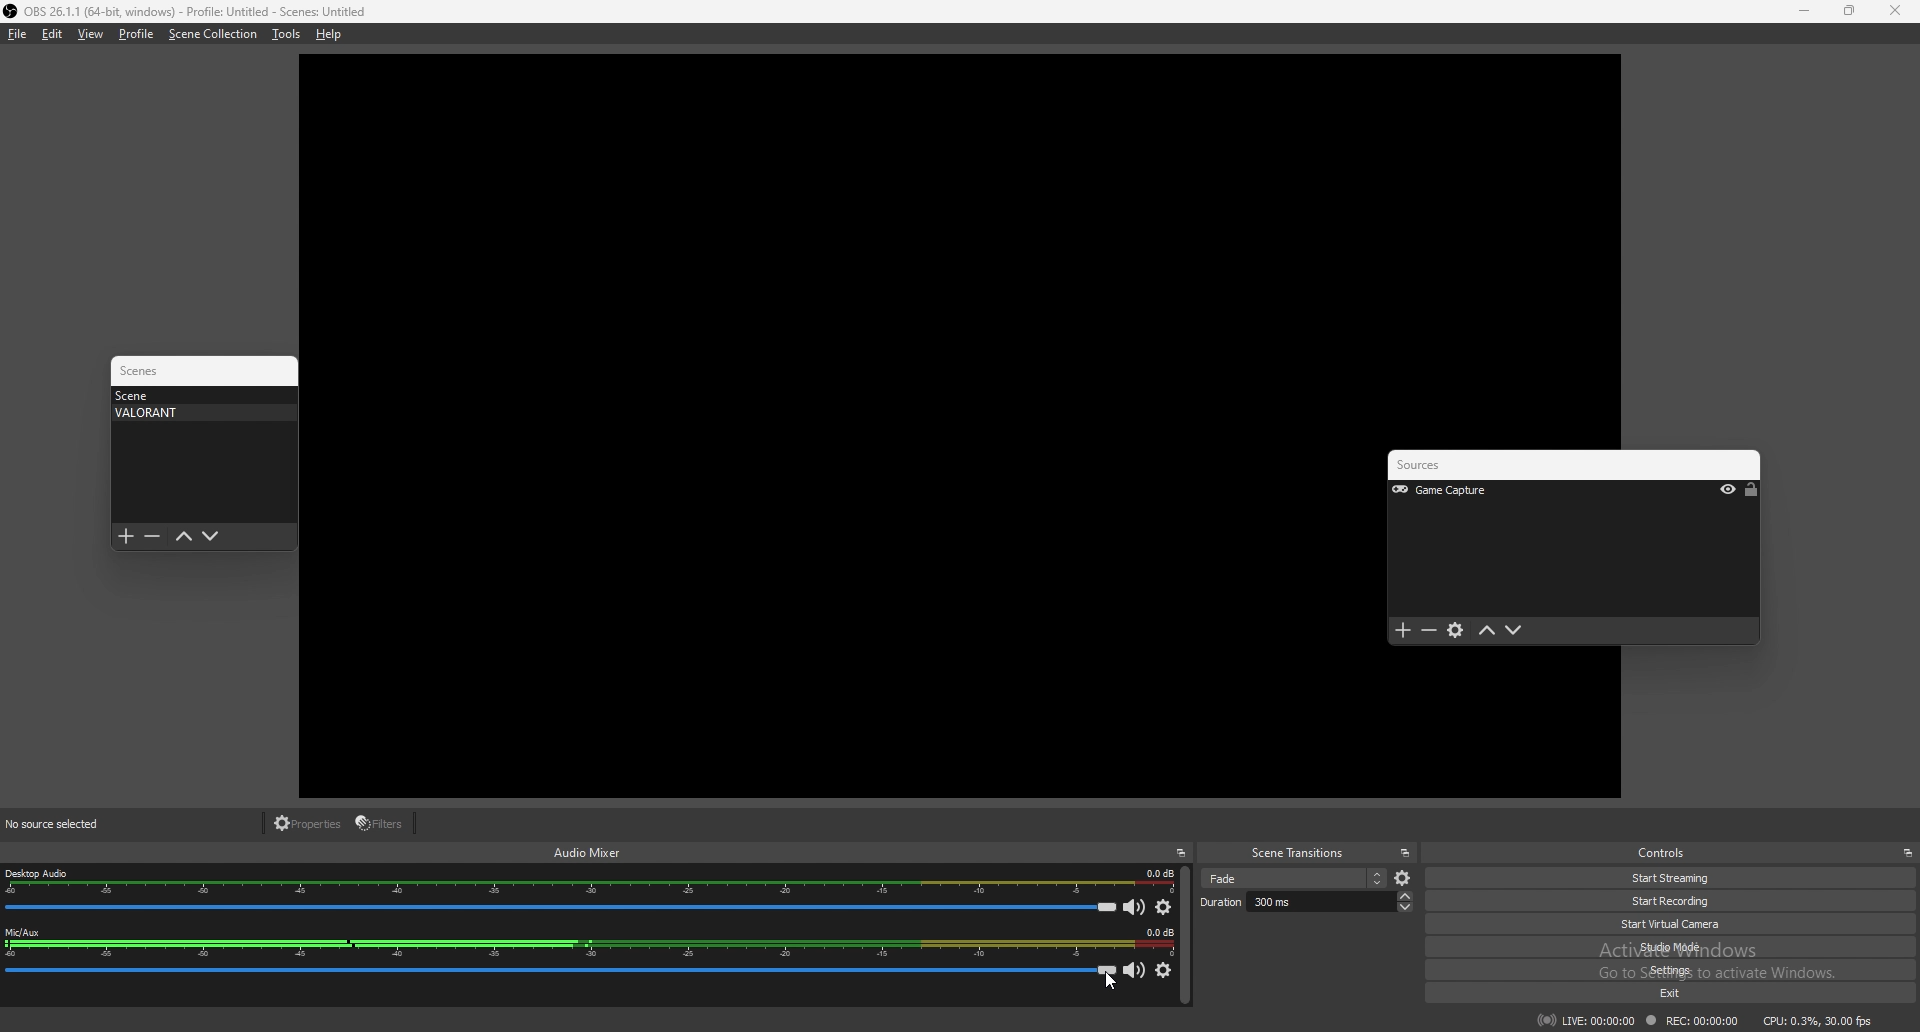  Describe the element at coordinates (211, 537) in the screenshot. I see `move down` at that location.